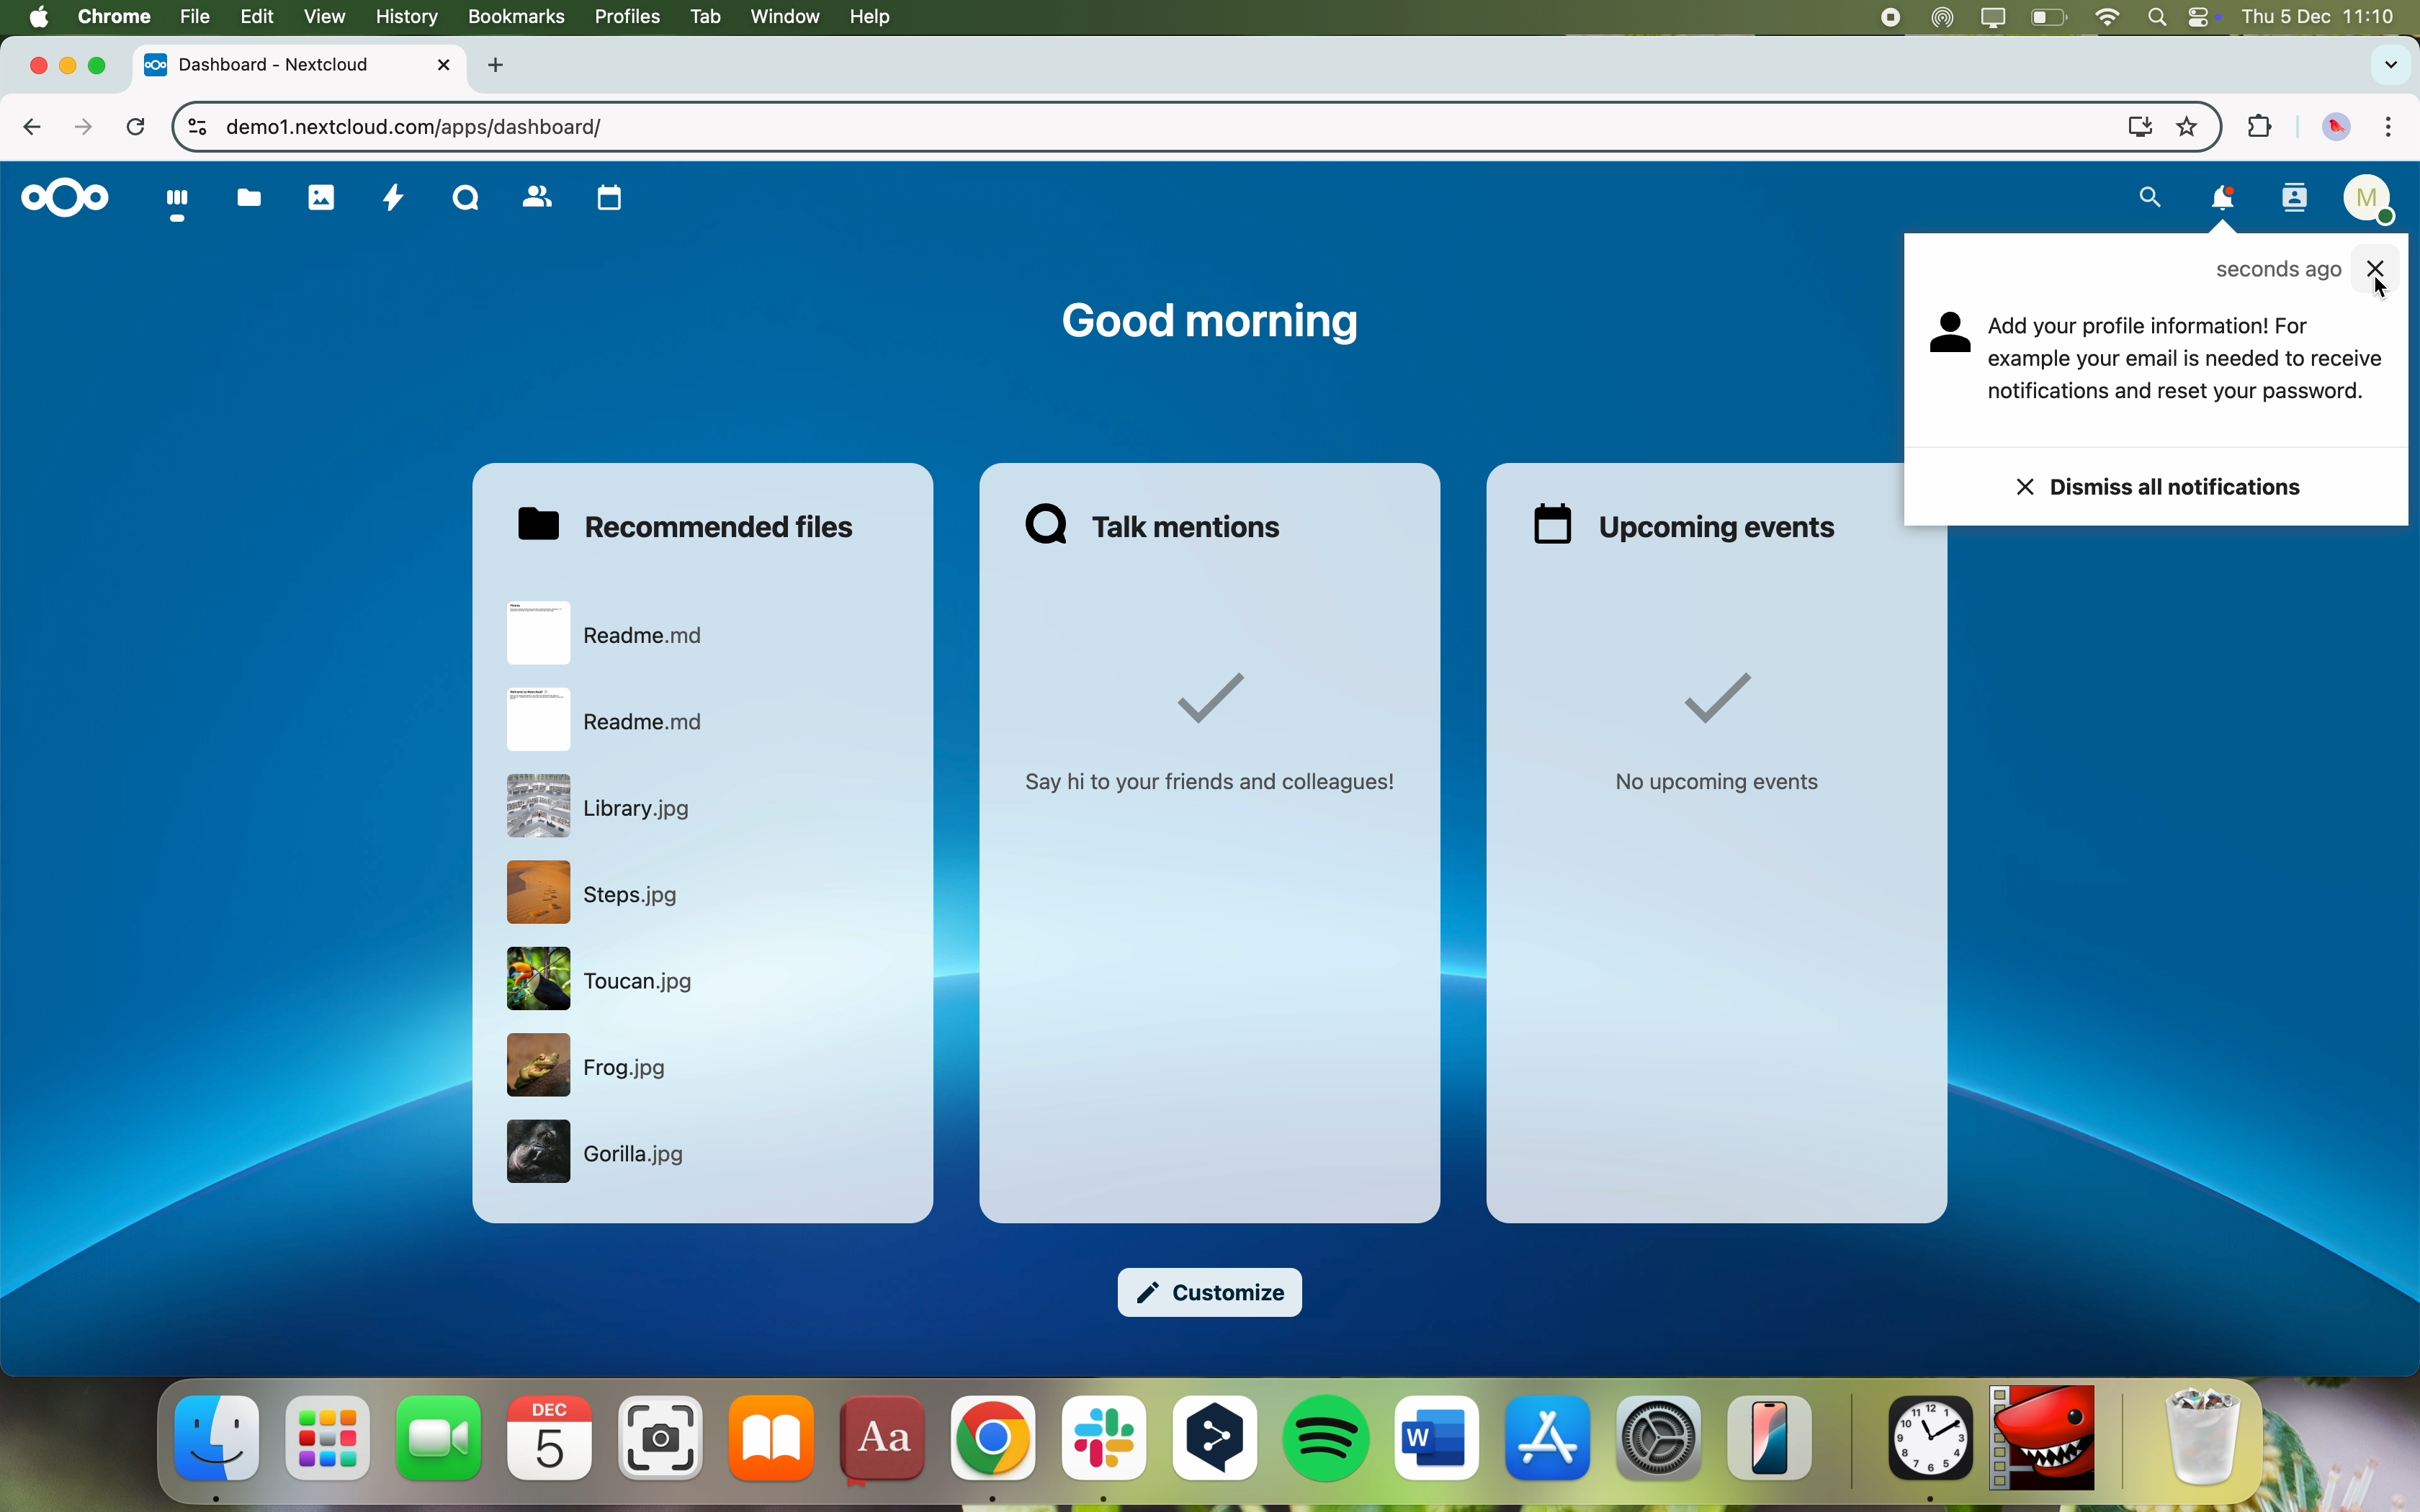 This screenshot has width=2420, height=1512. Describe the element at coordinates (2187, 362) in the screenshot. I see `note` at that location.